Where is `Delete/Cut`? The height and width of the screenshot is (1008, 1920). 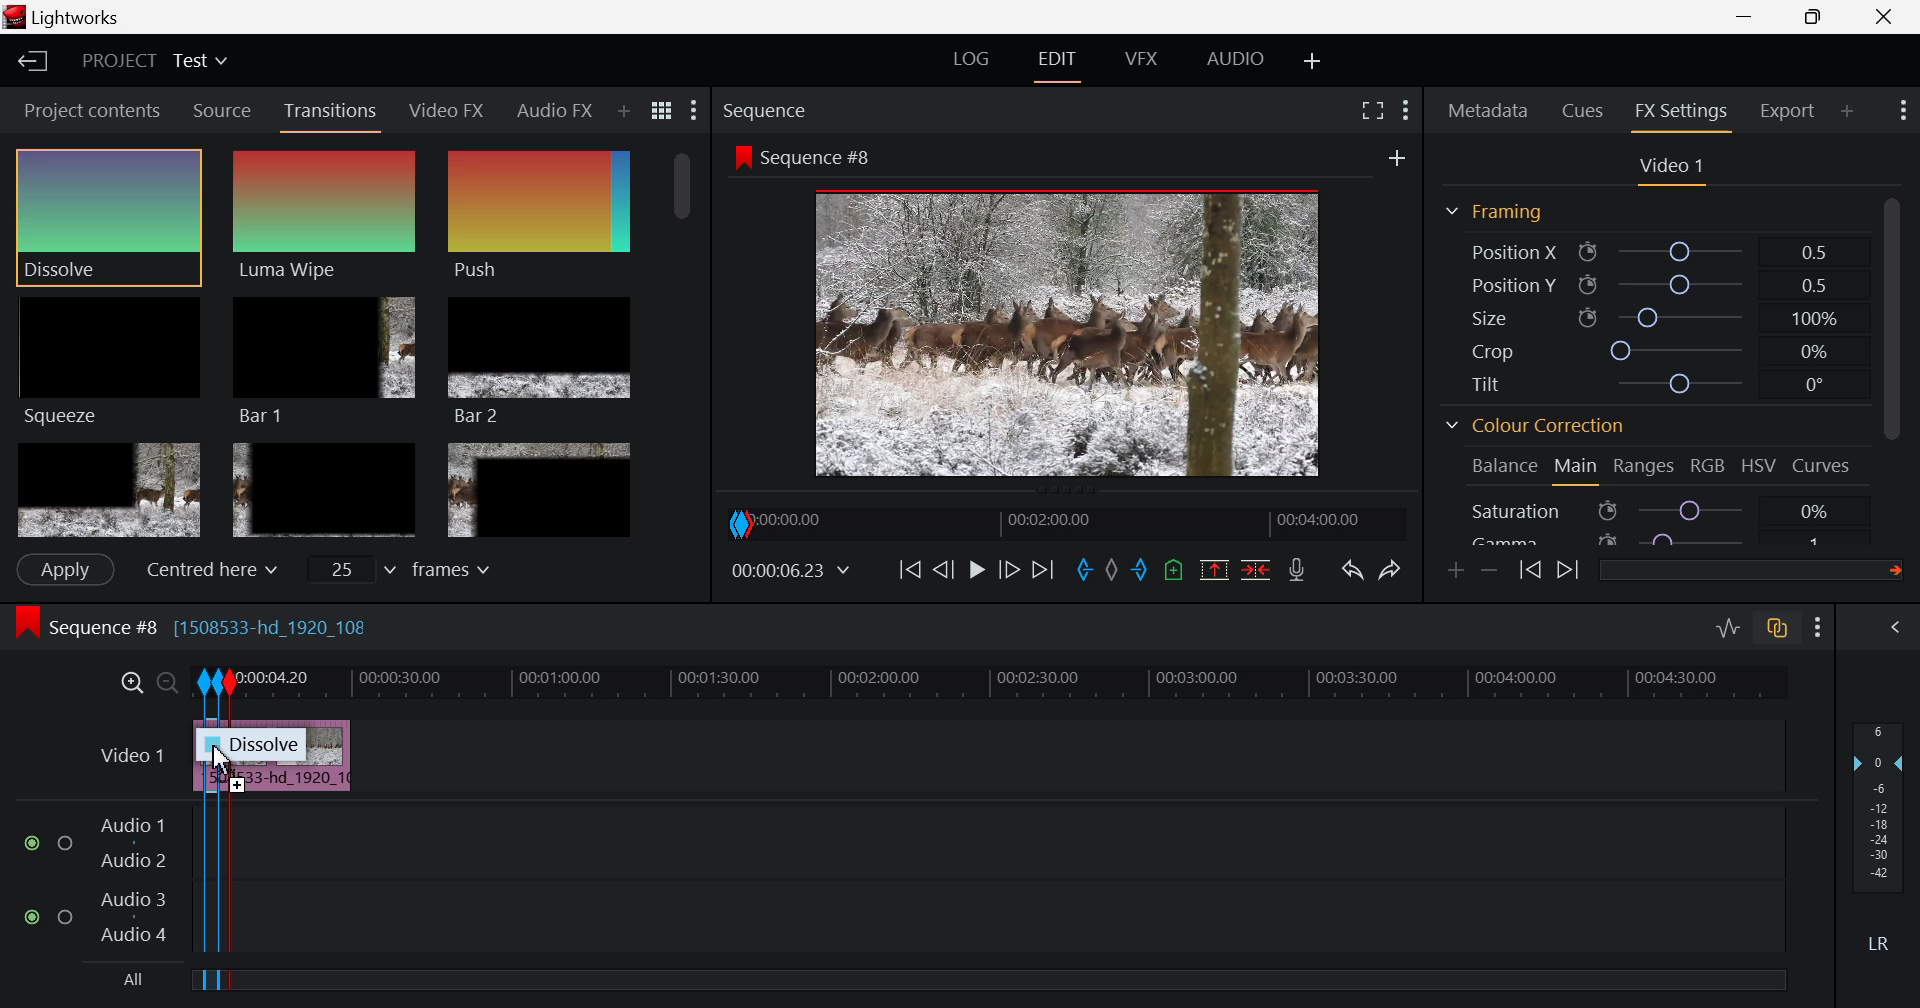 Delete/Cut is located at coordinates (1256, 567).